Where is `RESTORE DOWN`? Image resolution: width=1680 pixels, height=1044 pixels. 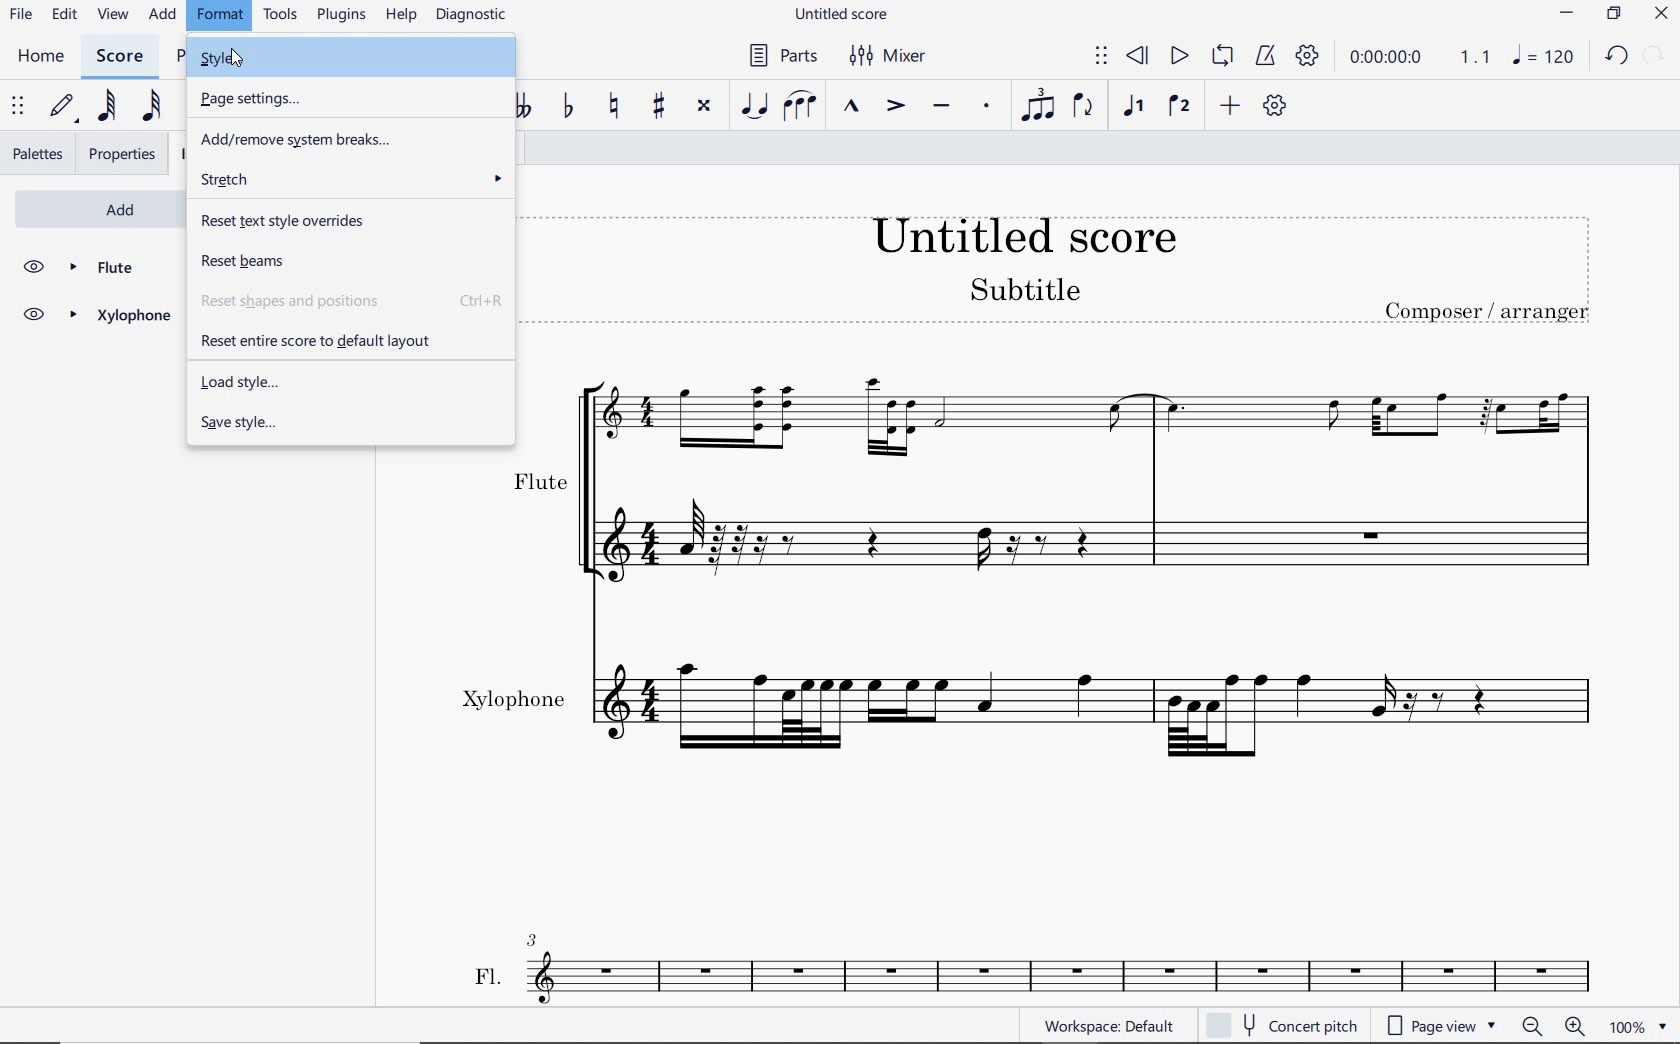 RESTORE DOWN is located at coordinates (1613, 14).